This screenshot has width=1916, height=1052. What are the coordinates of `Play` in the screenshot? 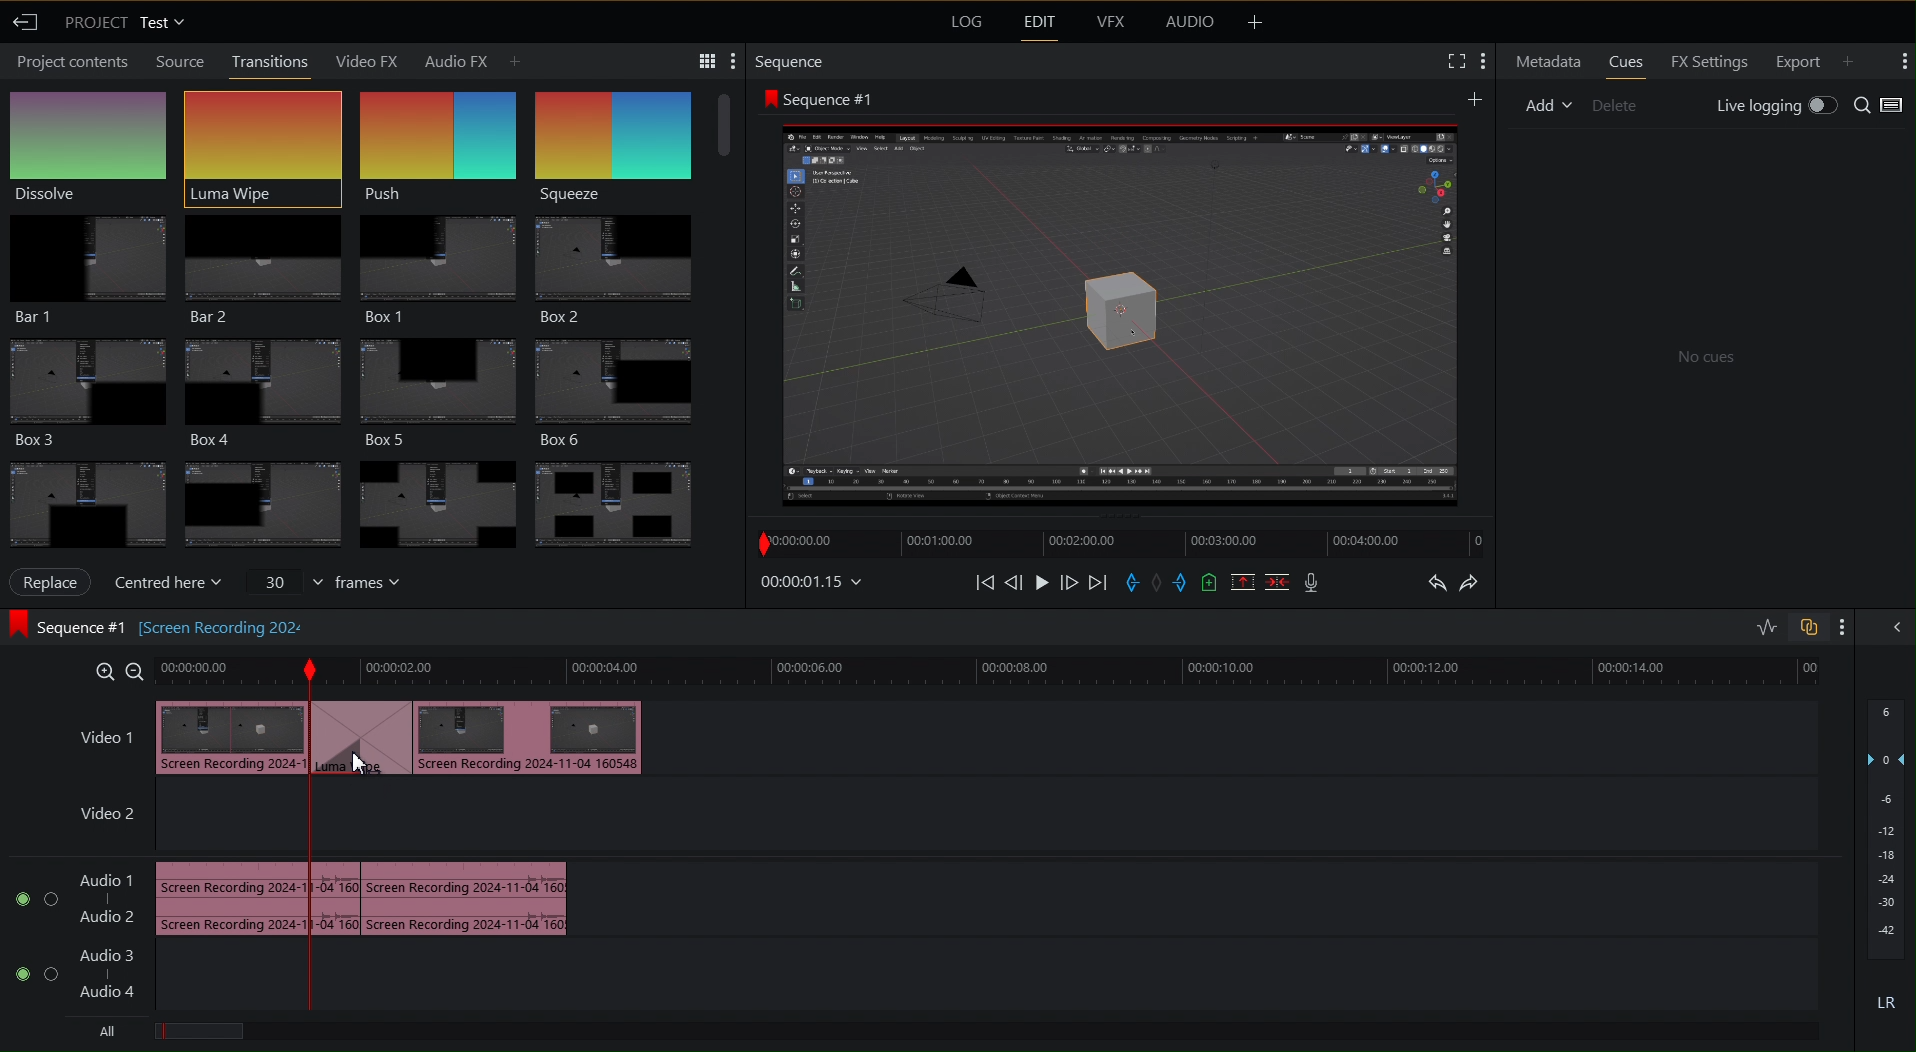 It's located at (1043, 582).